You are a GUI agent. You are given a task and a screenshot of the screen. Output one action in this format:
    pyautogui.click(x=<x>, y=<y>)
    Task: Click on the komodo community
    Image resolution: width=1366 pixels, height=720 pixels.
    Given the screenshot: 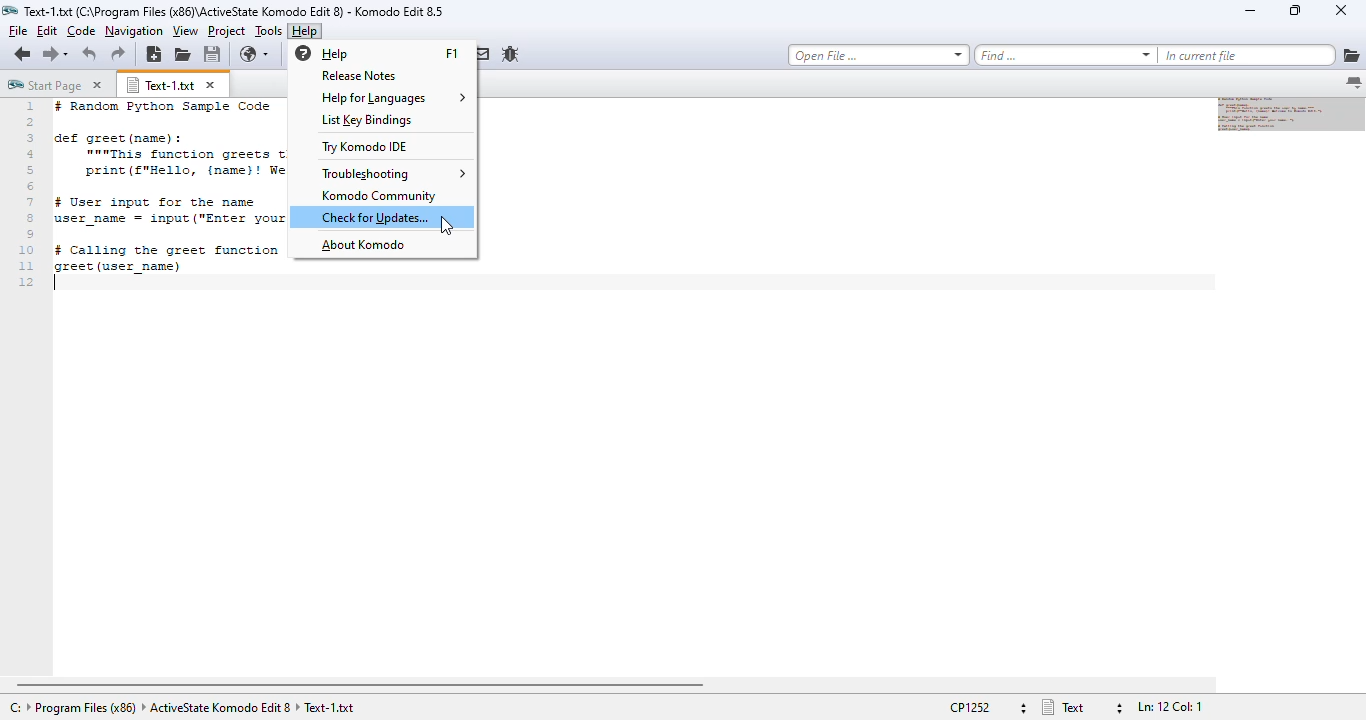 What is the action you would take?
    pyautogui.click(x=380, y=196)
    